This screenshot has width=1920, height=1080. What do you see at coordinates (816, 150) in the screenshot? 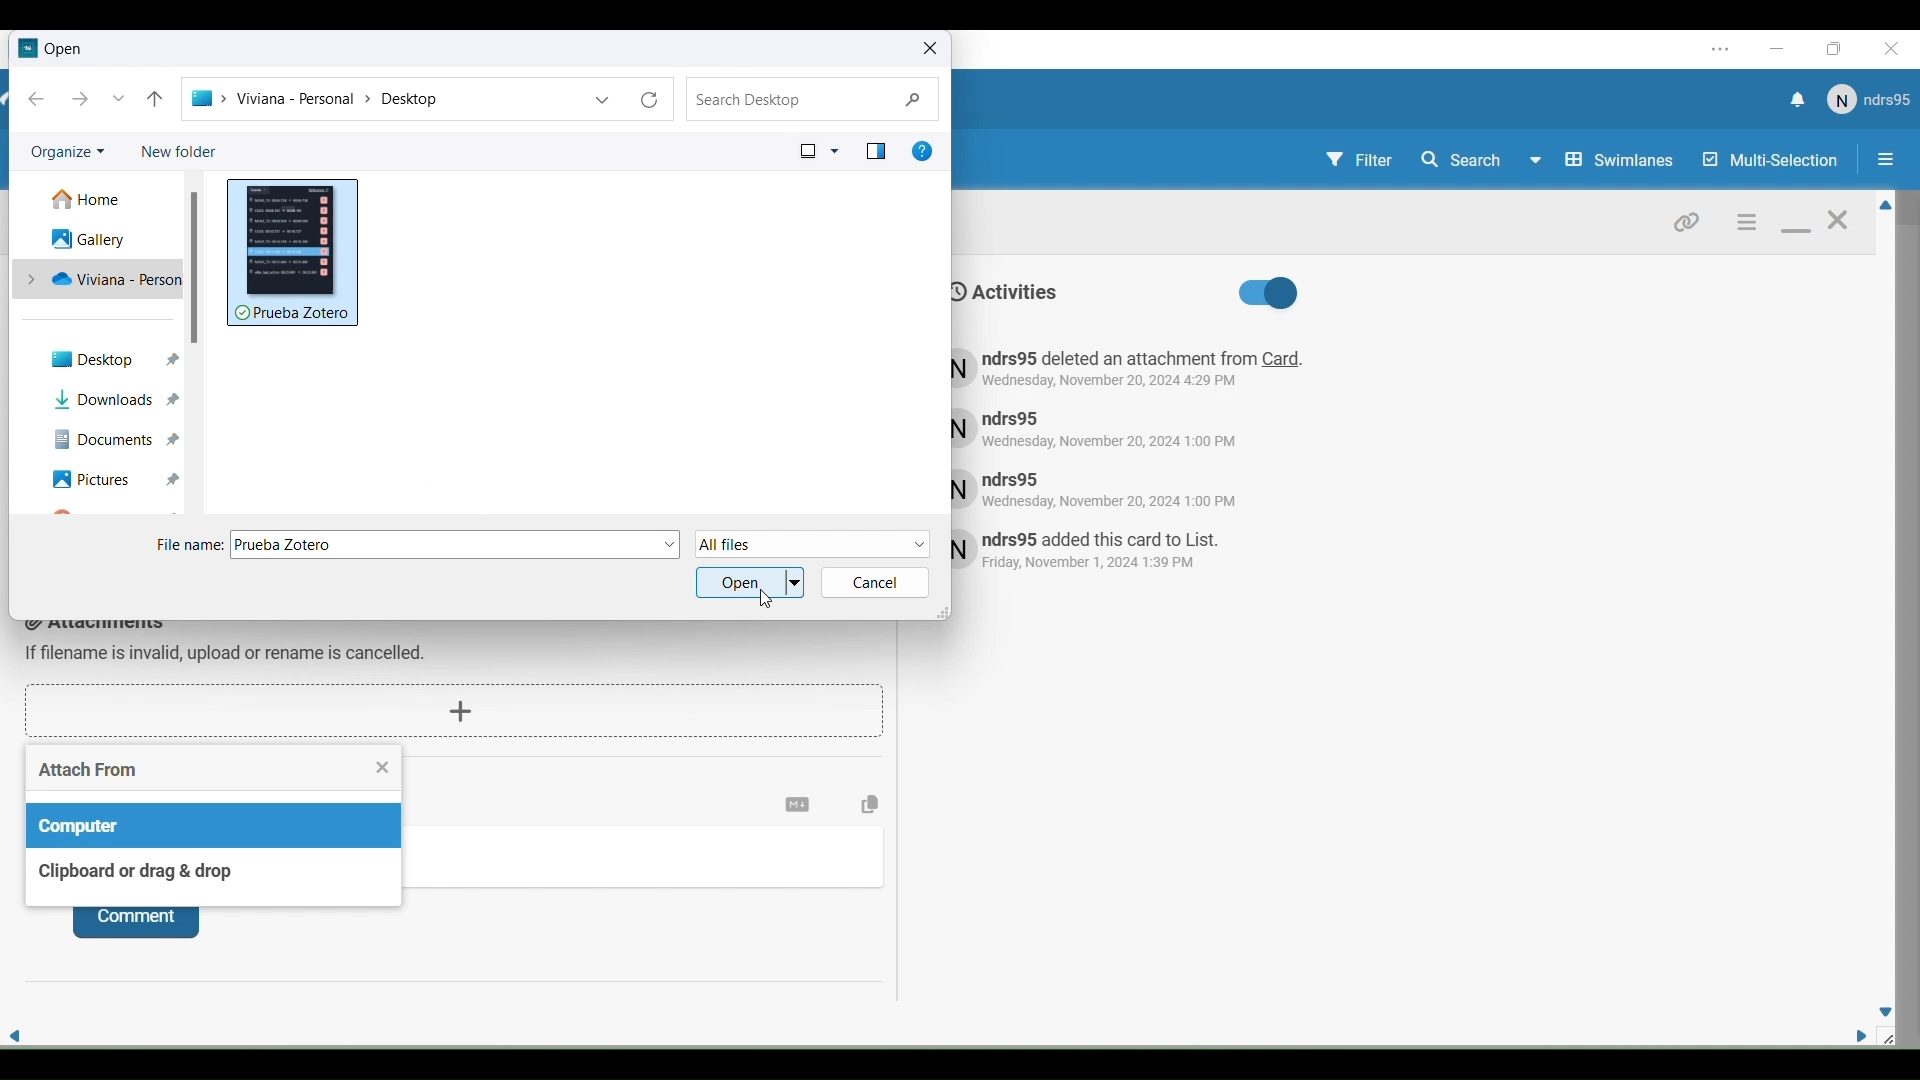
I see `View` at bounding box center [816, 150].